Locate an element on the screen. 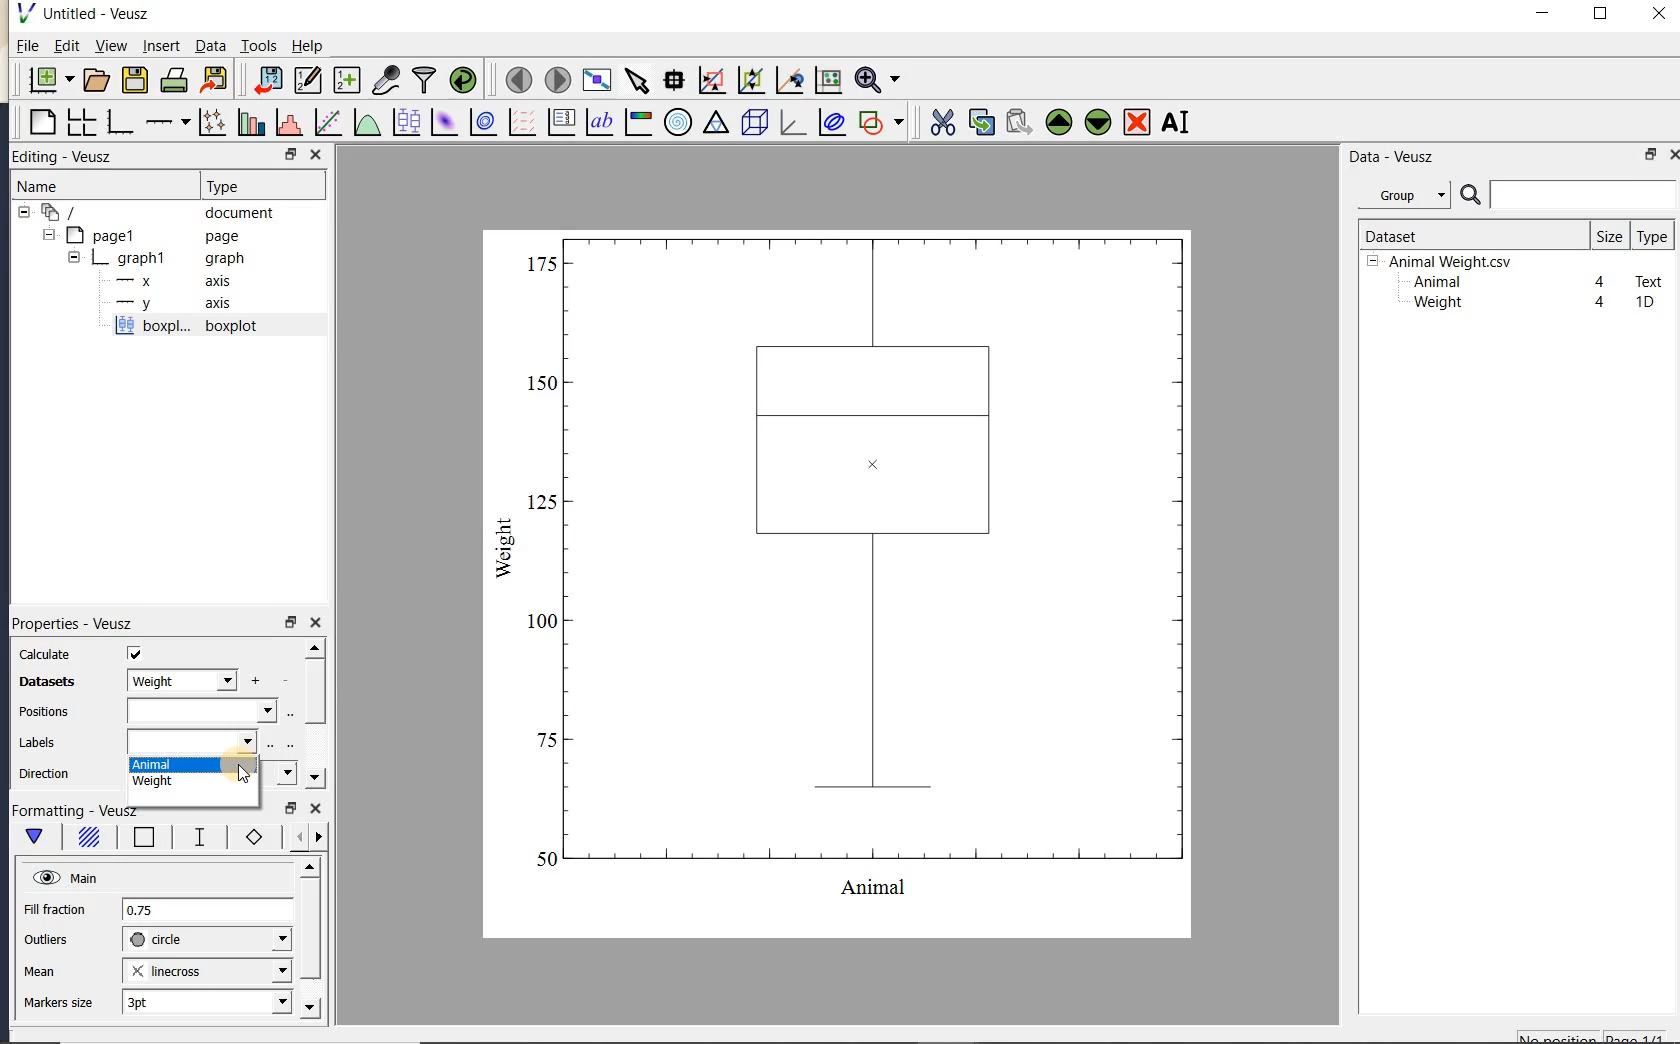 The width and height of the screenshot is (1680, 1044). box plot is located at coordinates (840, 582).